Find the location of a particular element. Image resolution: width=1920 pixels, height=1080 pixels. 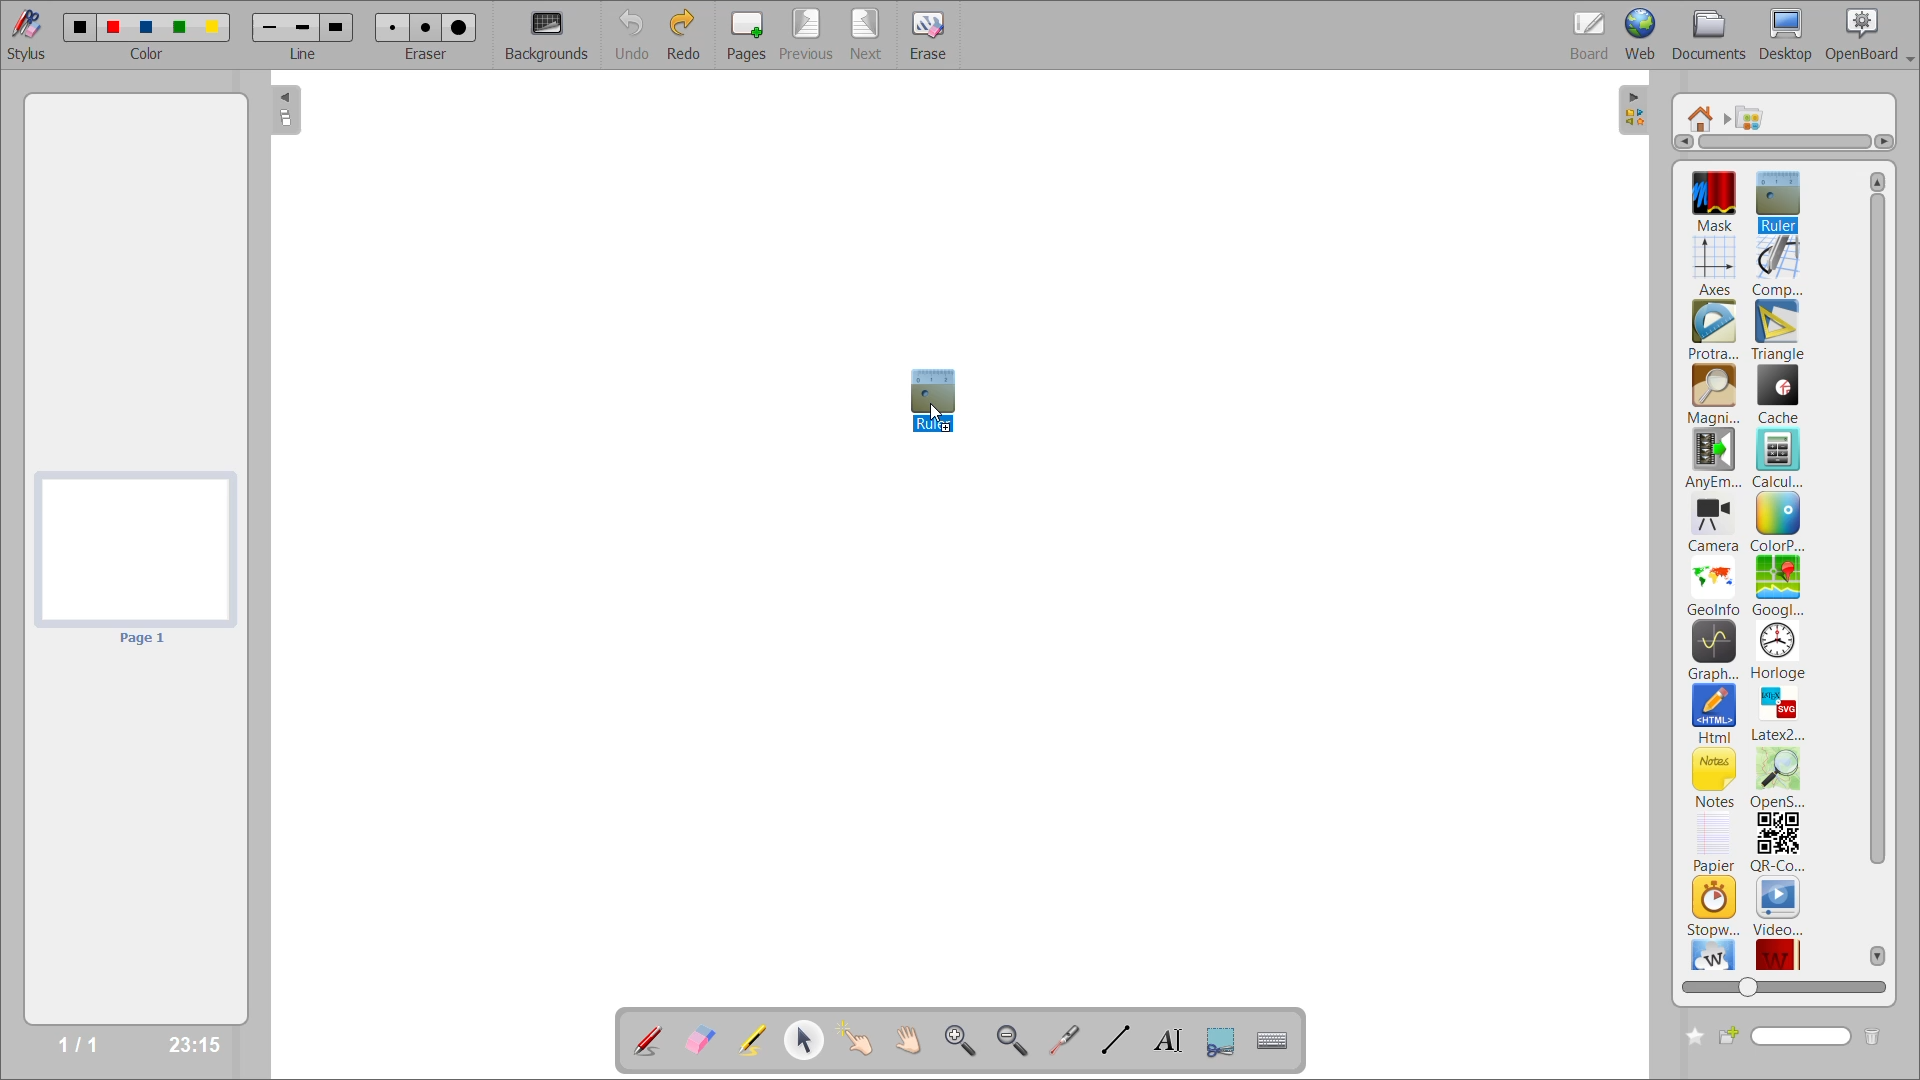

calculator is located at coordinates (1780, 457).